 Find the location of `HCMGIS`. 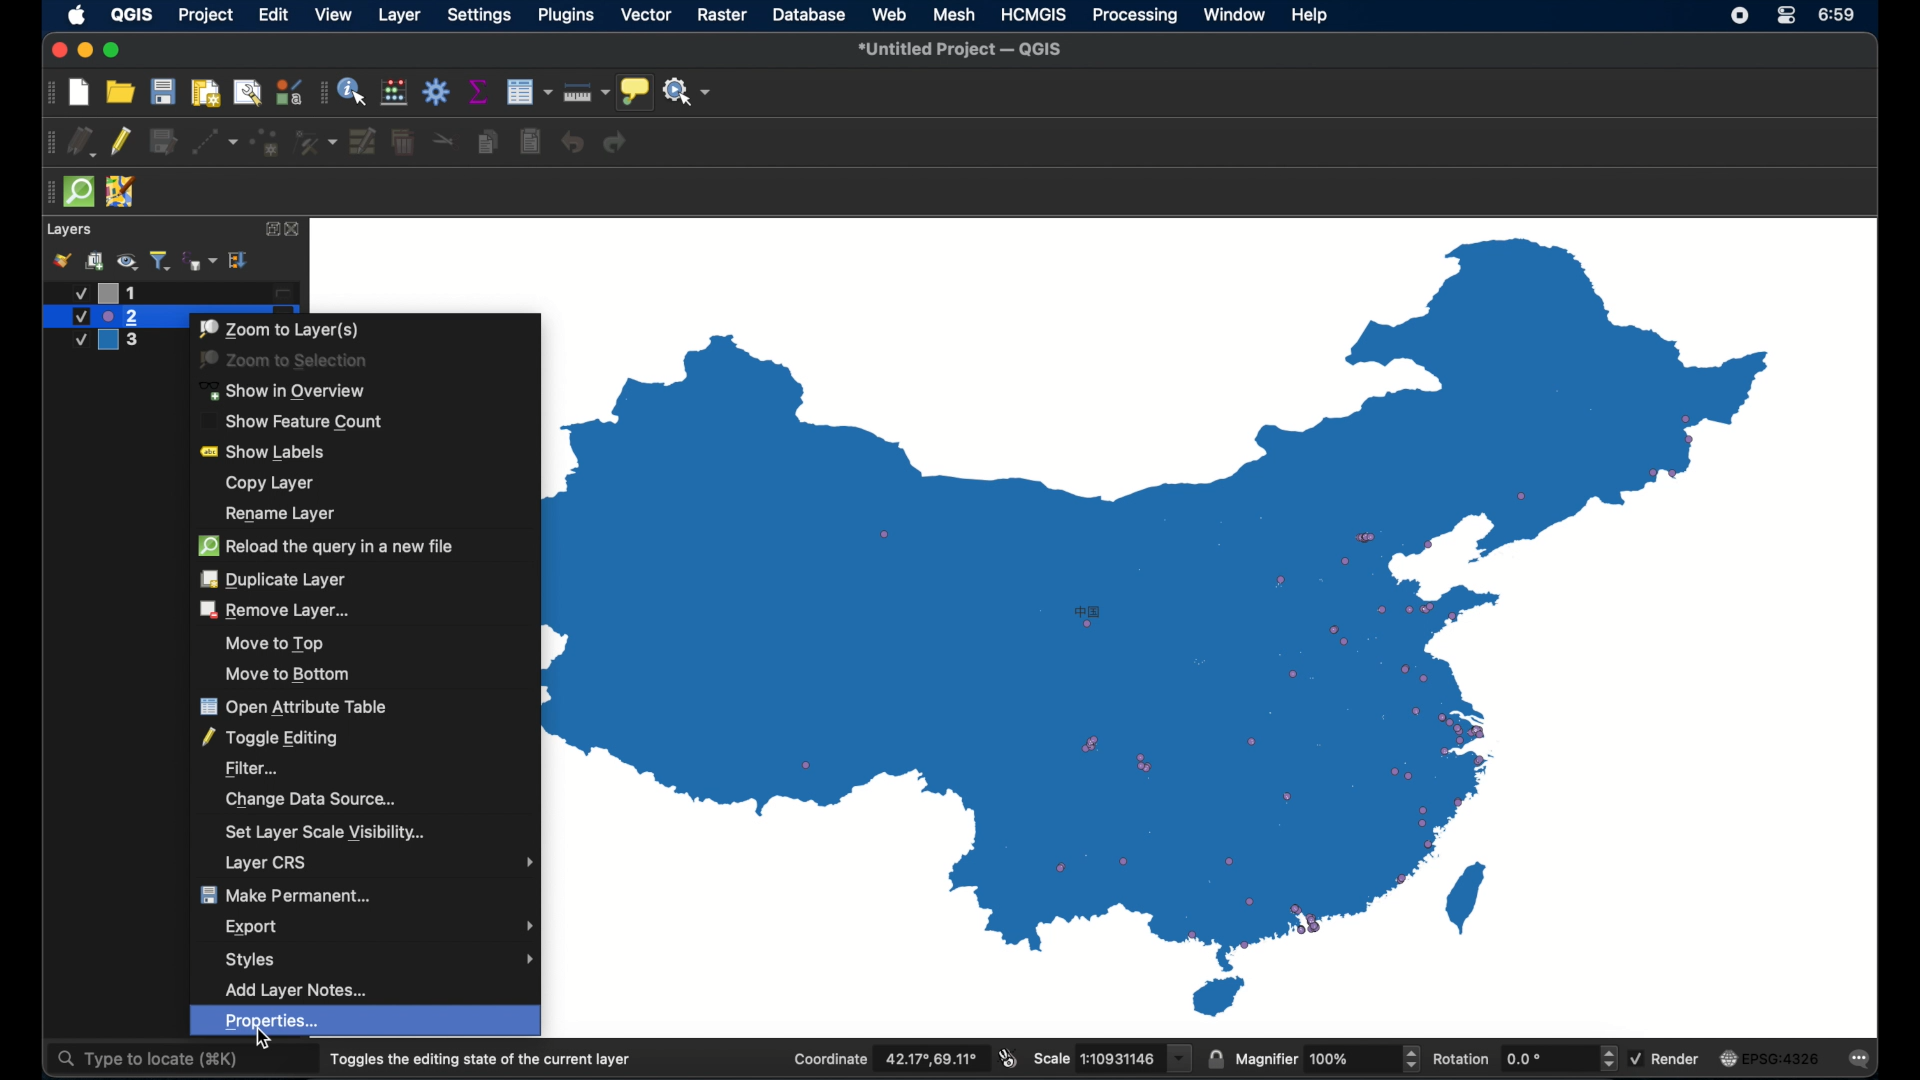

HCMGIS is located at coordinates (1034, 15).